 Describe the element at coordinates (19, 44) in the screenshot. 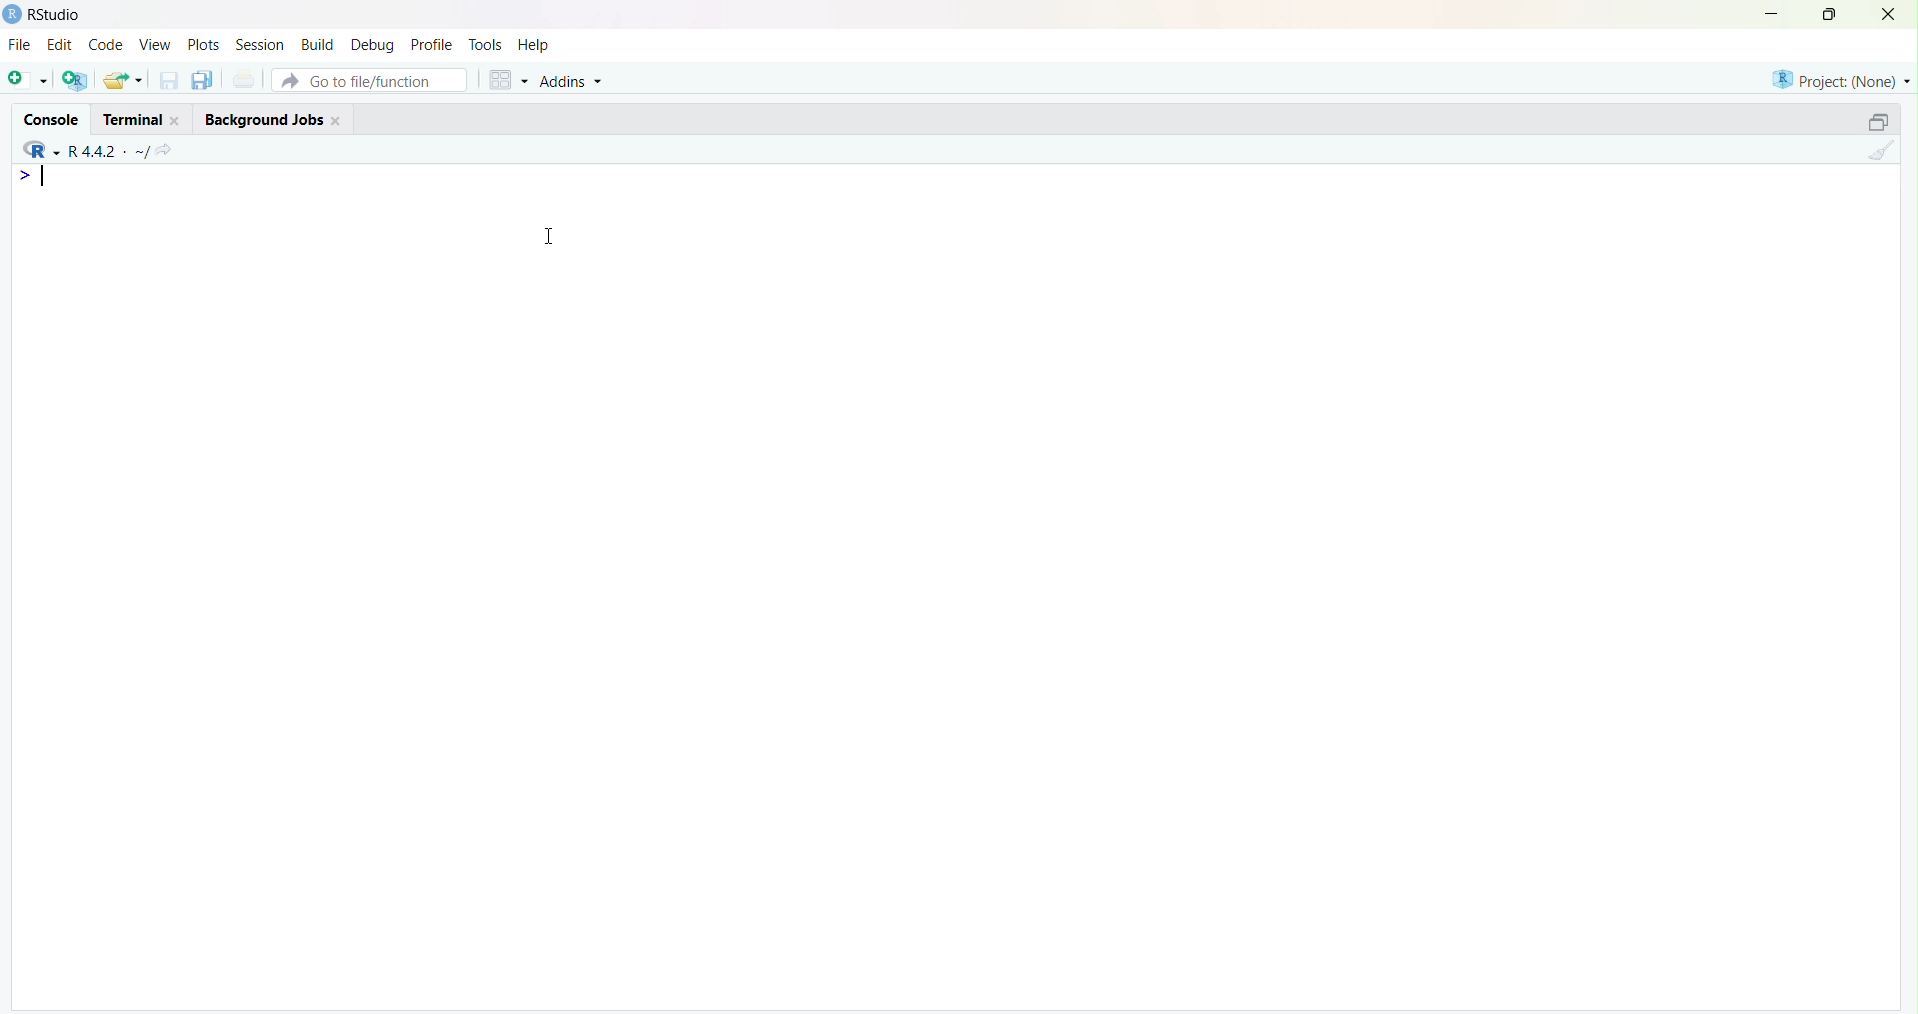

I see `File` at that location.